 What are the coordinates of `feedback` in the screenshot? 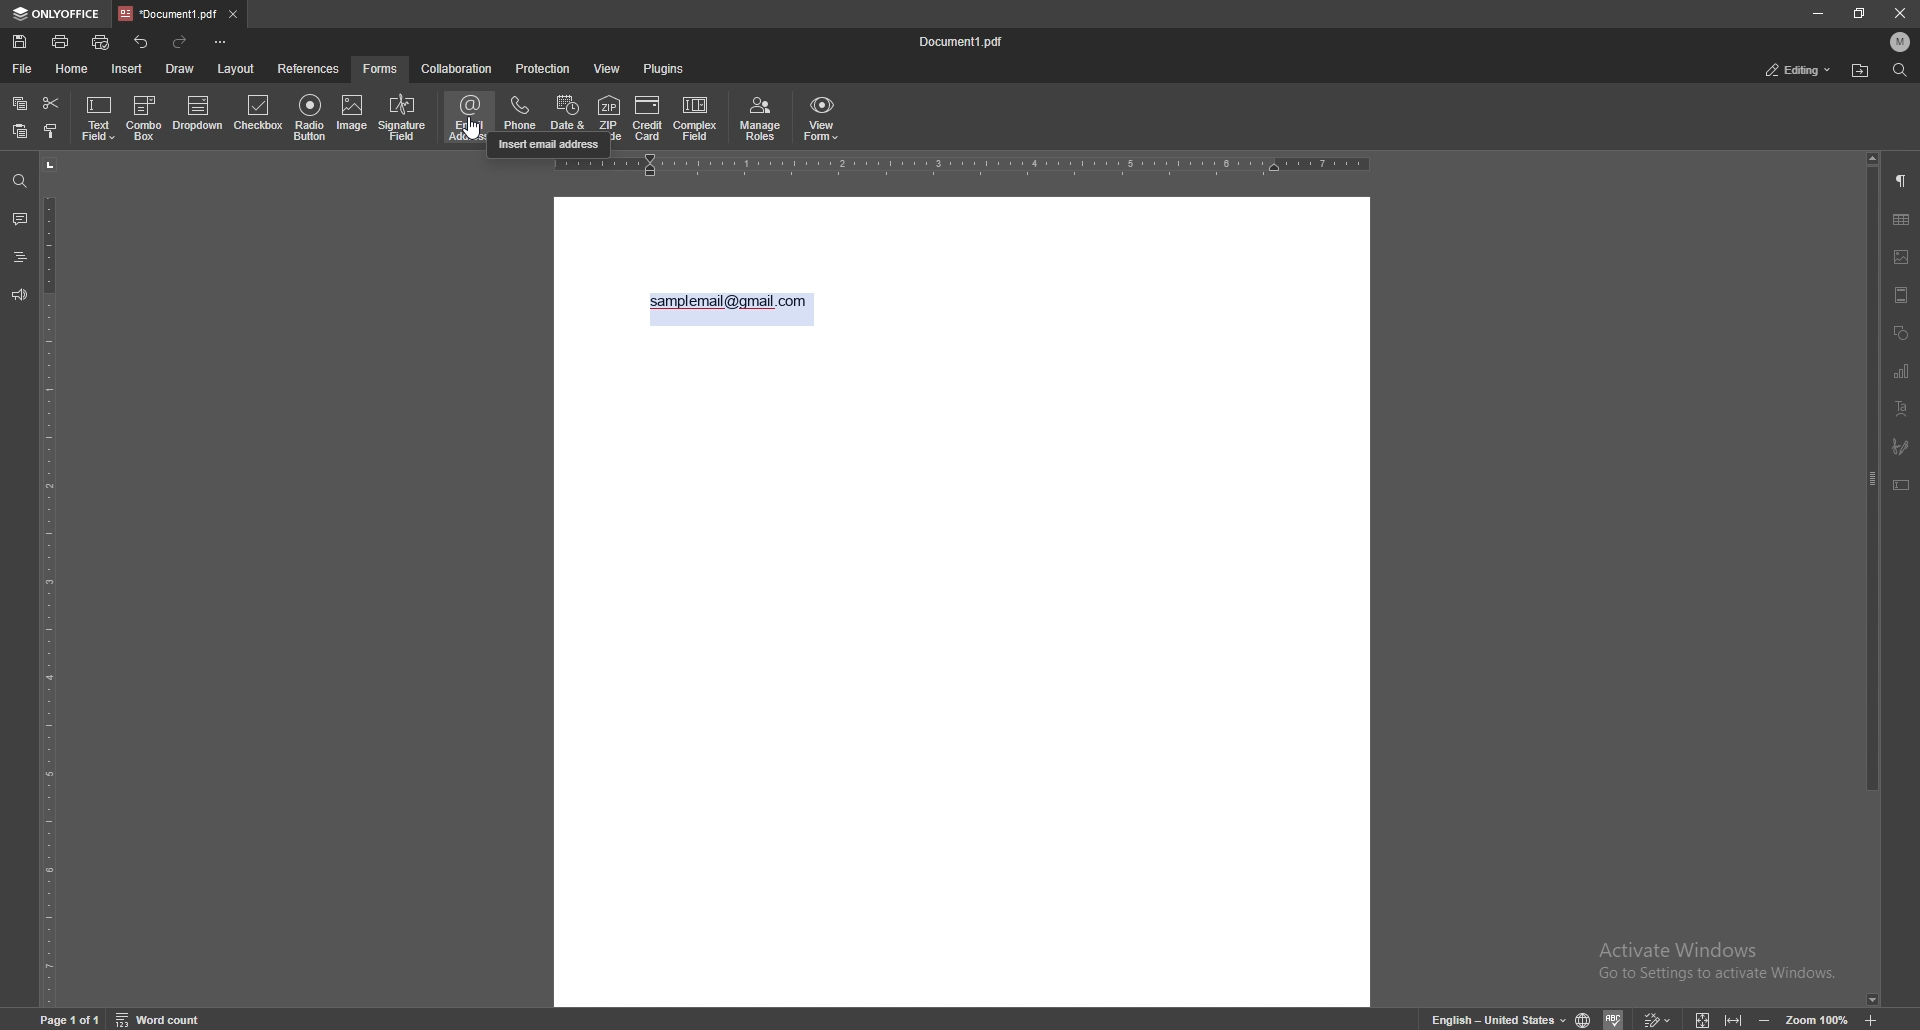 It's located at (20, 295).